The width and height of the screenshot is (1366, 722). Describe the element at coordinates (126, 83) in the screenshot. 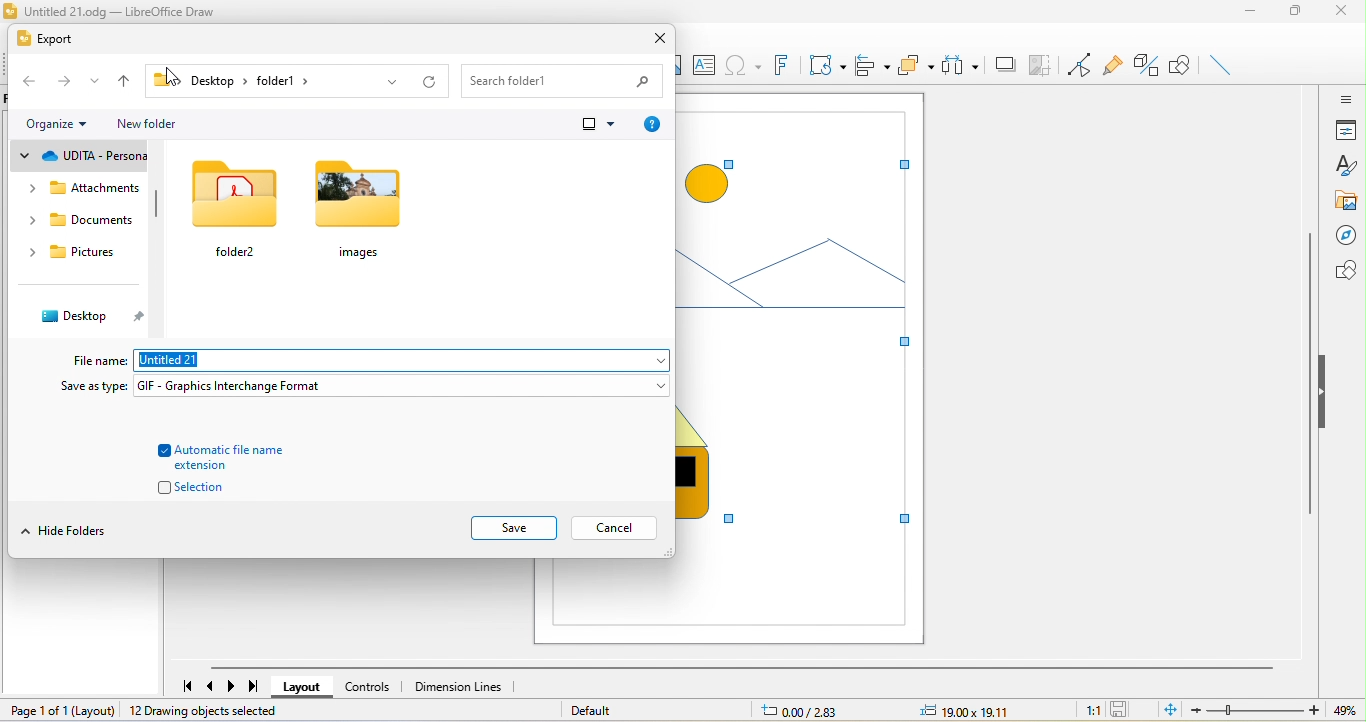

I see `up to previous` at that location.